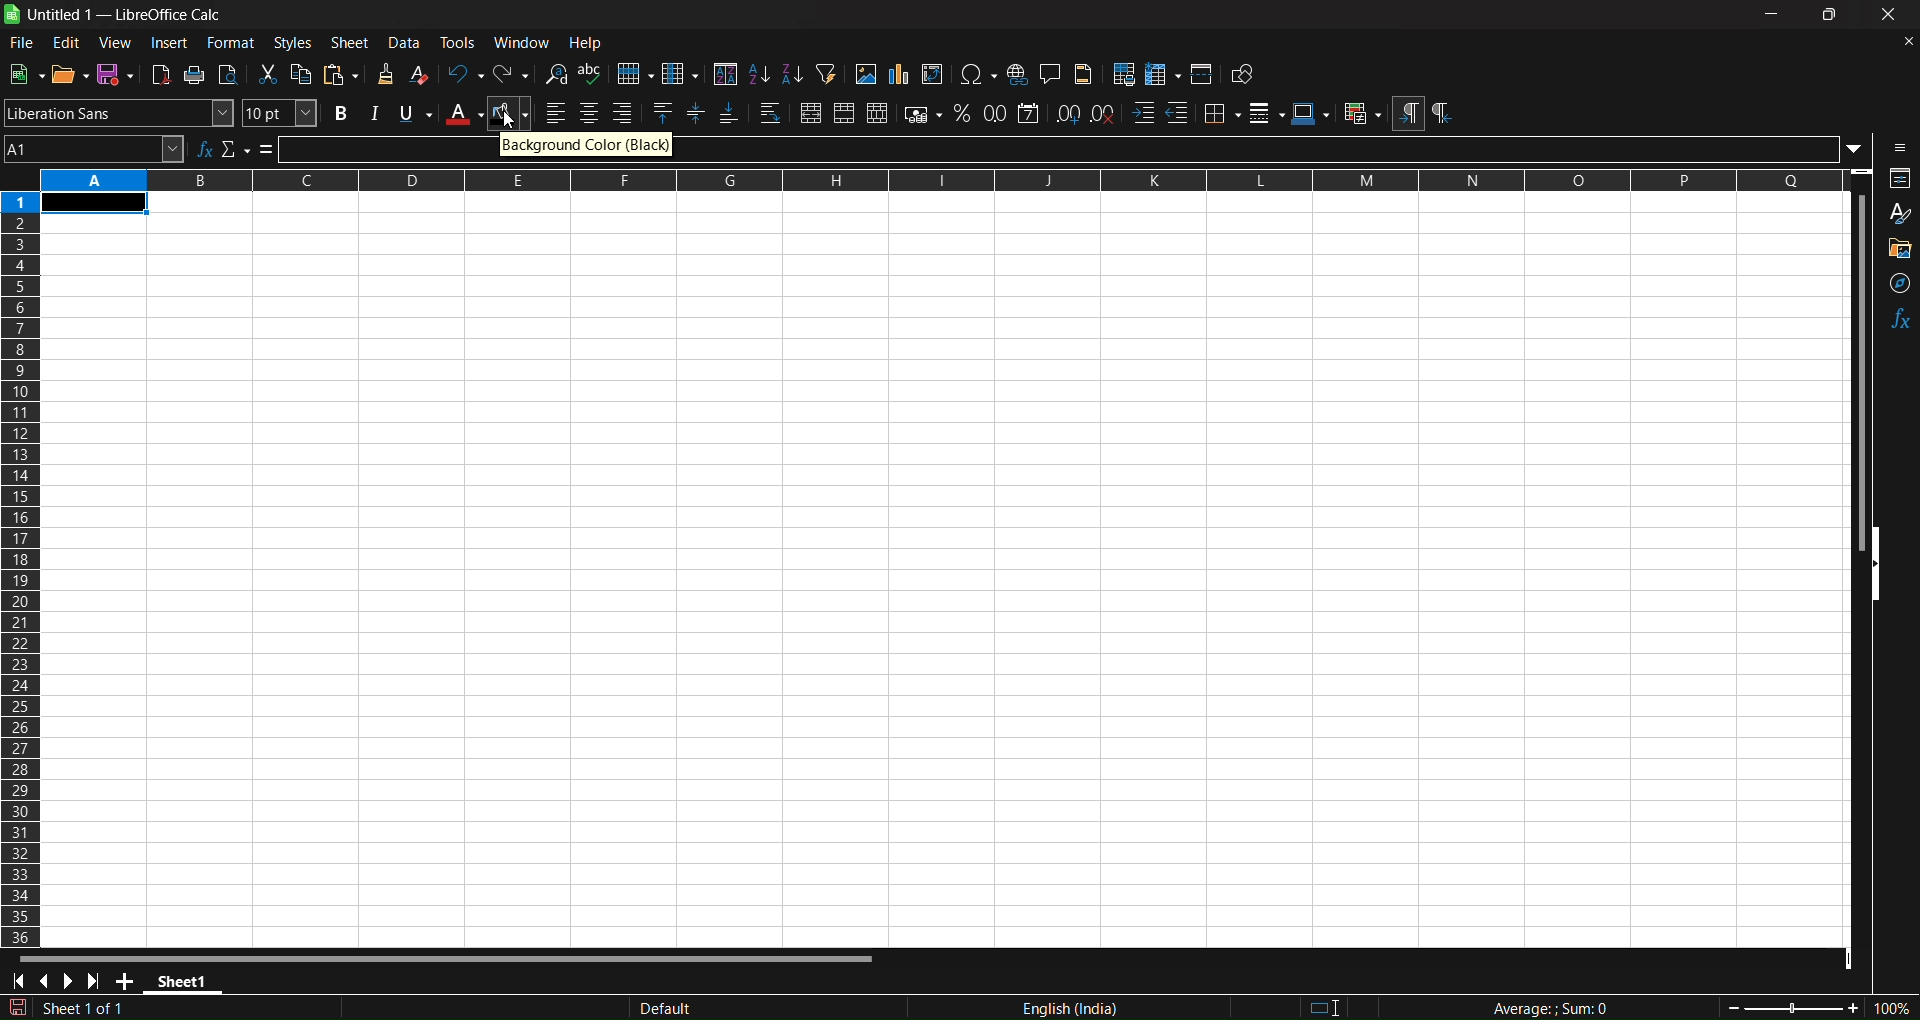 The width and height of the screenshot is (1920, 1020). Describe the element at coordinates (636, 71) in the screenshot. I see `row` at that location.